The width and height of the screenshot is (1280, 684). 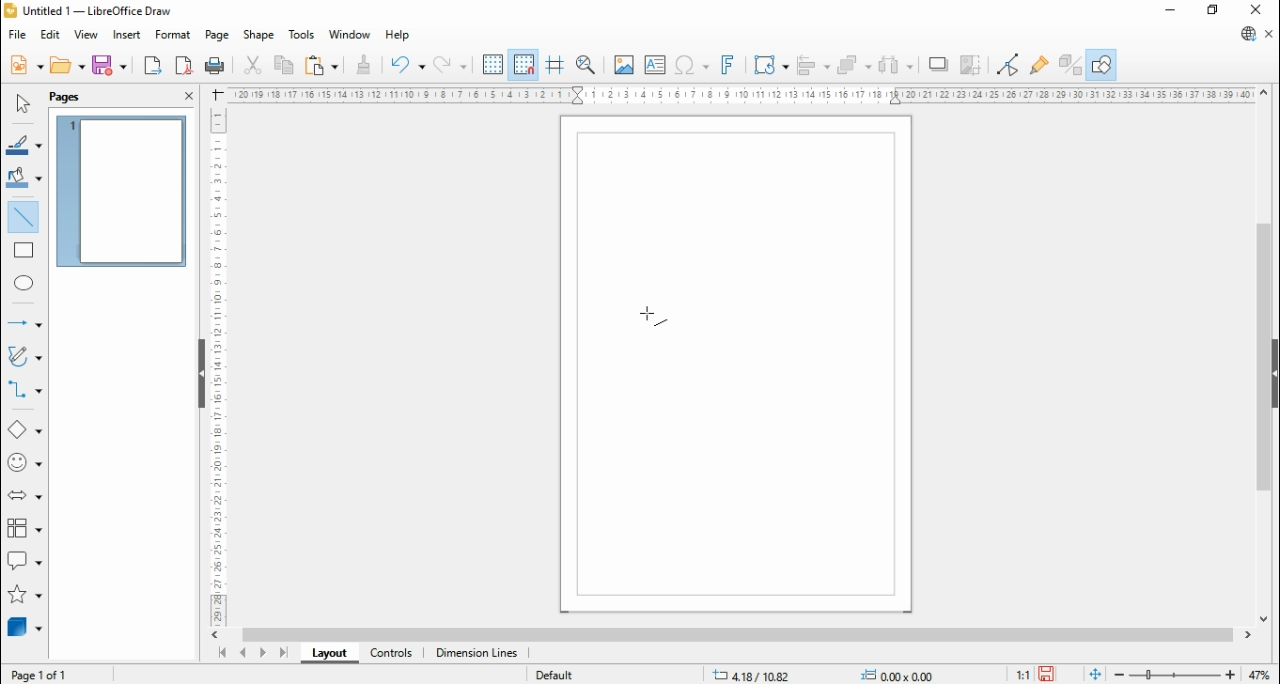 I want to click on crop, so click(x=975, y=64).